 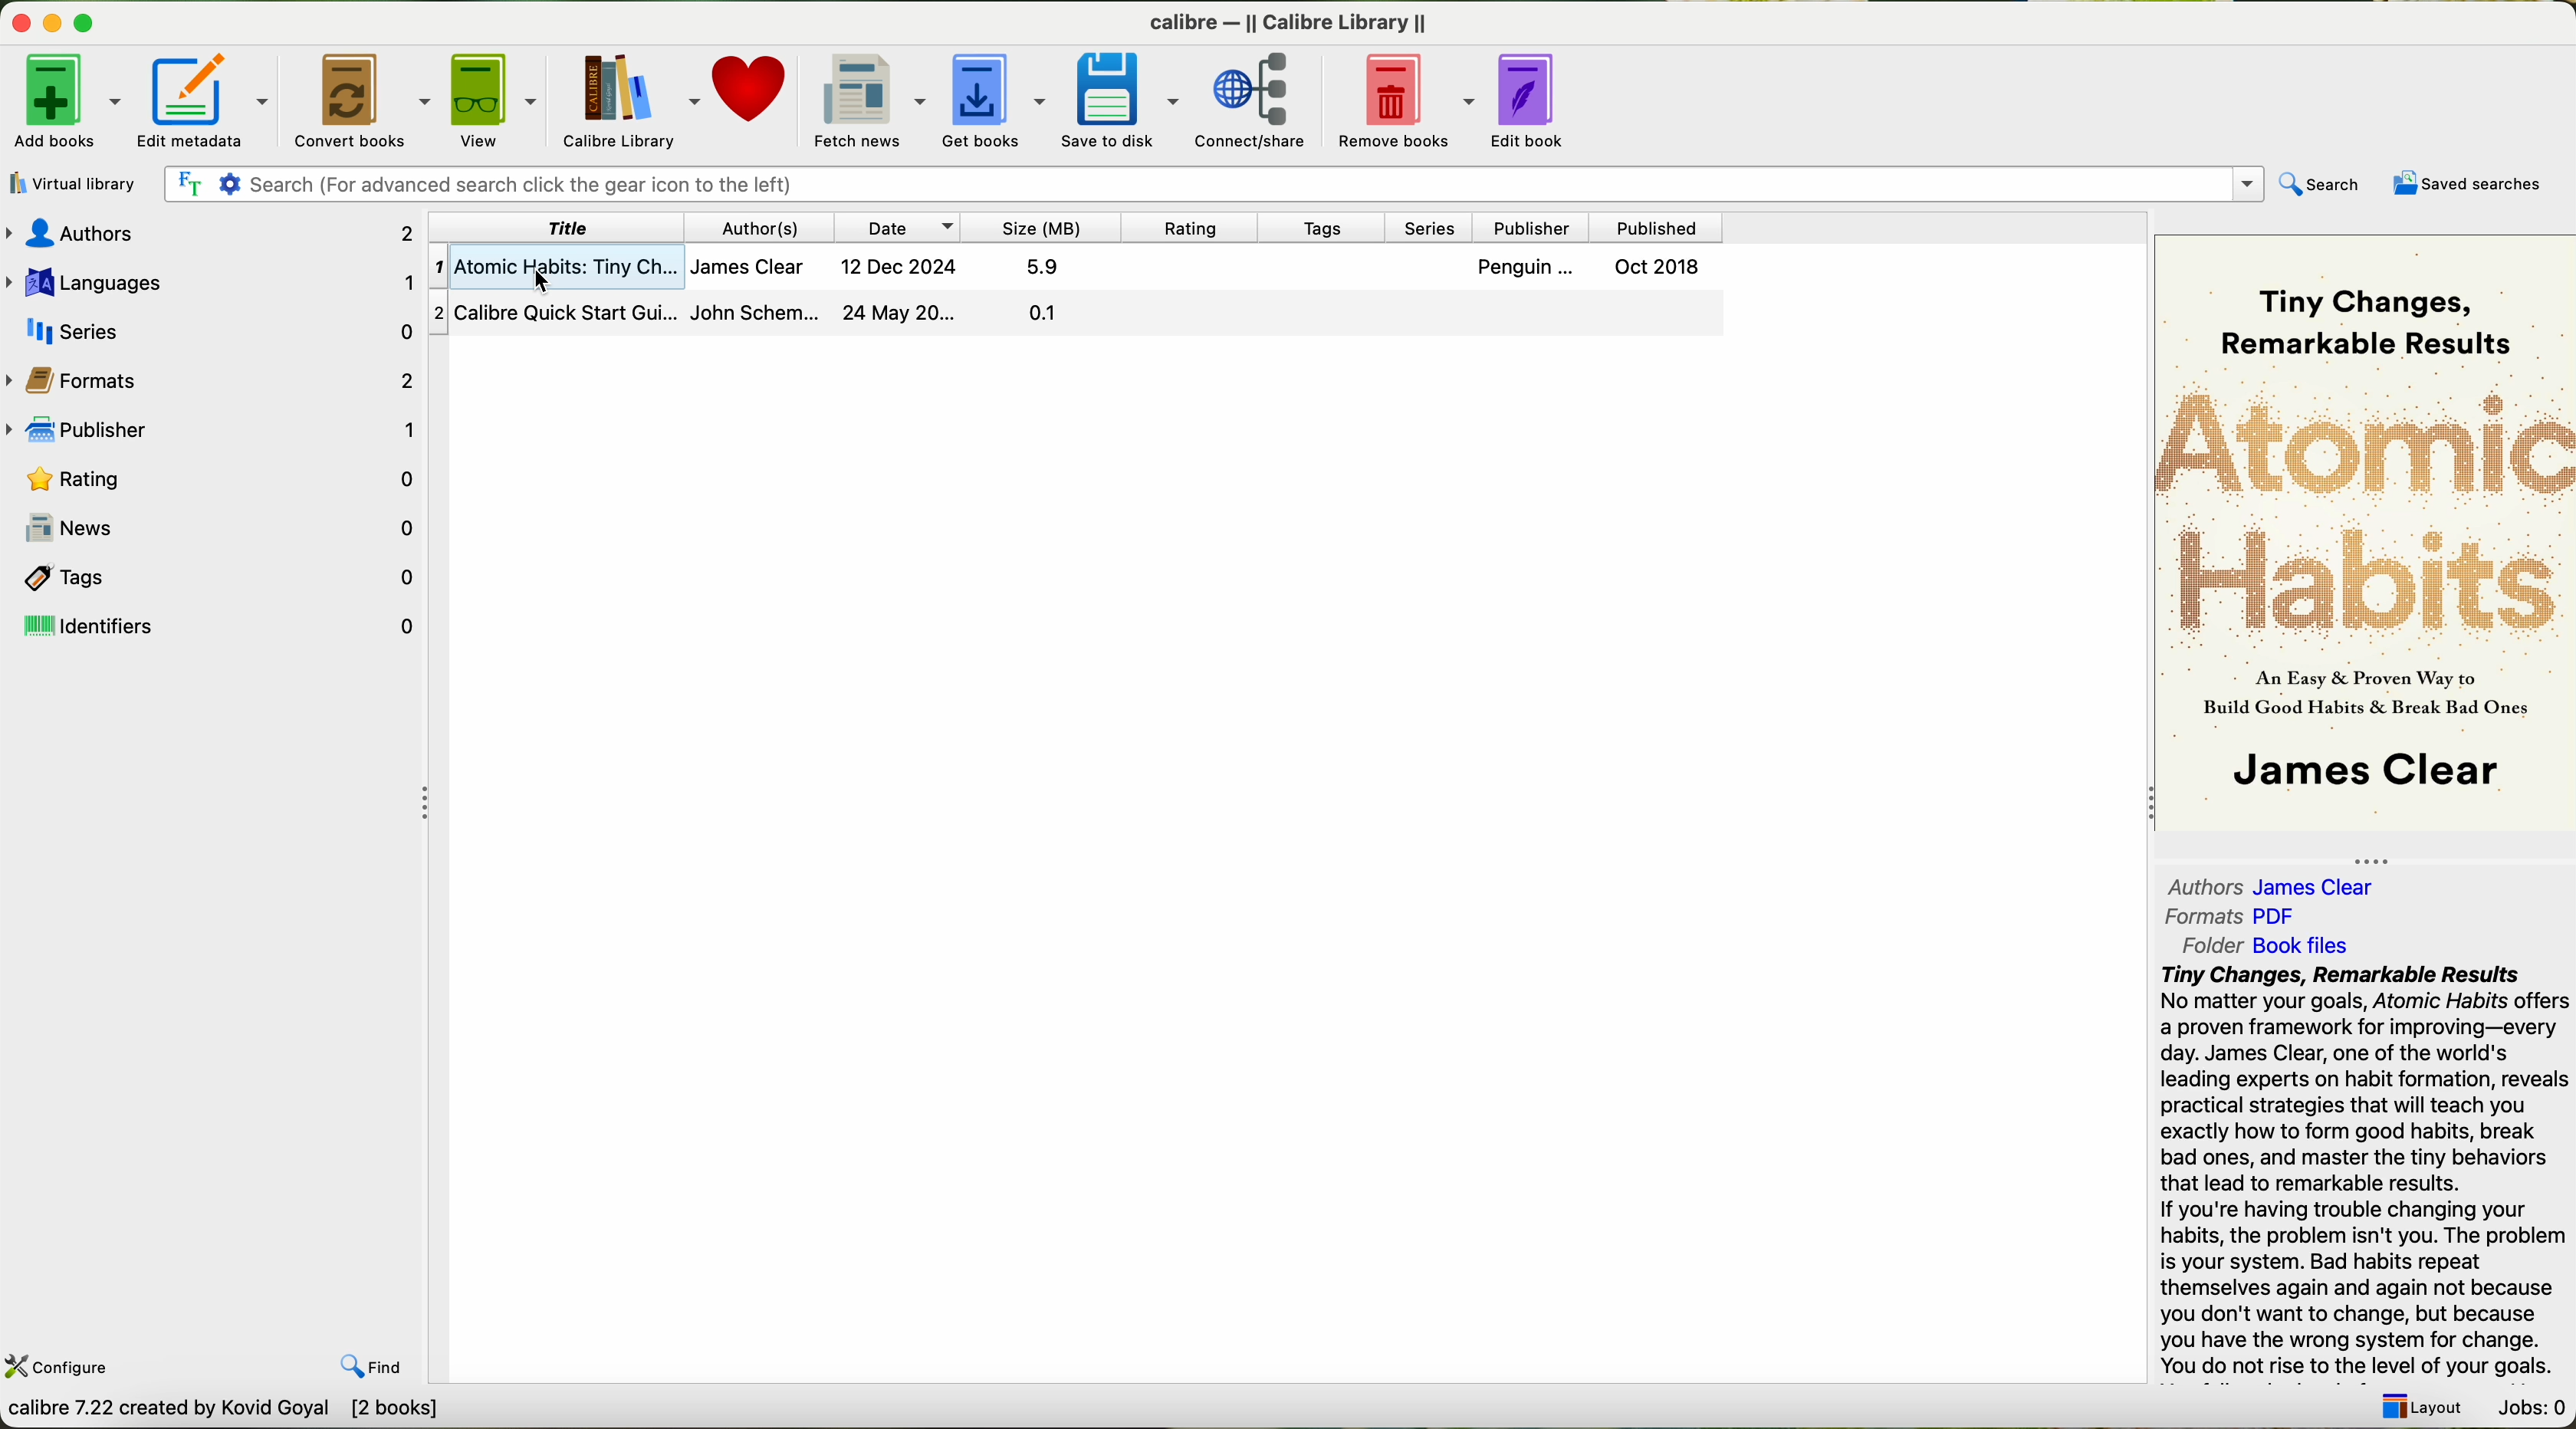 I want to click on authors, so click(x=760, y=228).